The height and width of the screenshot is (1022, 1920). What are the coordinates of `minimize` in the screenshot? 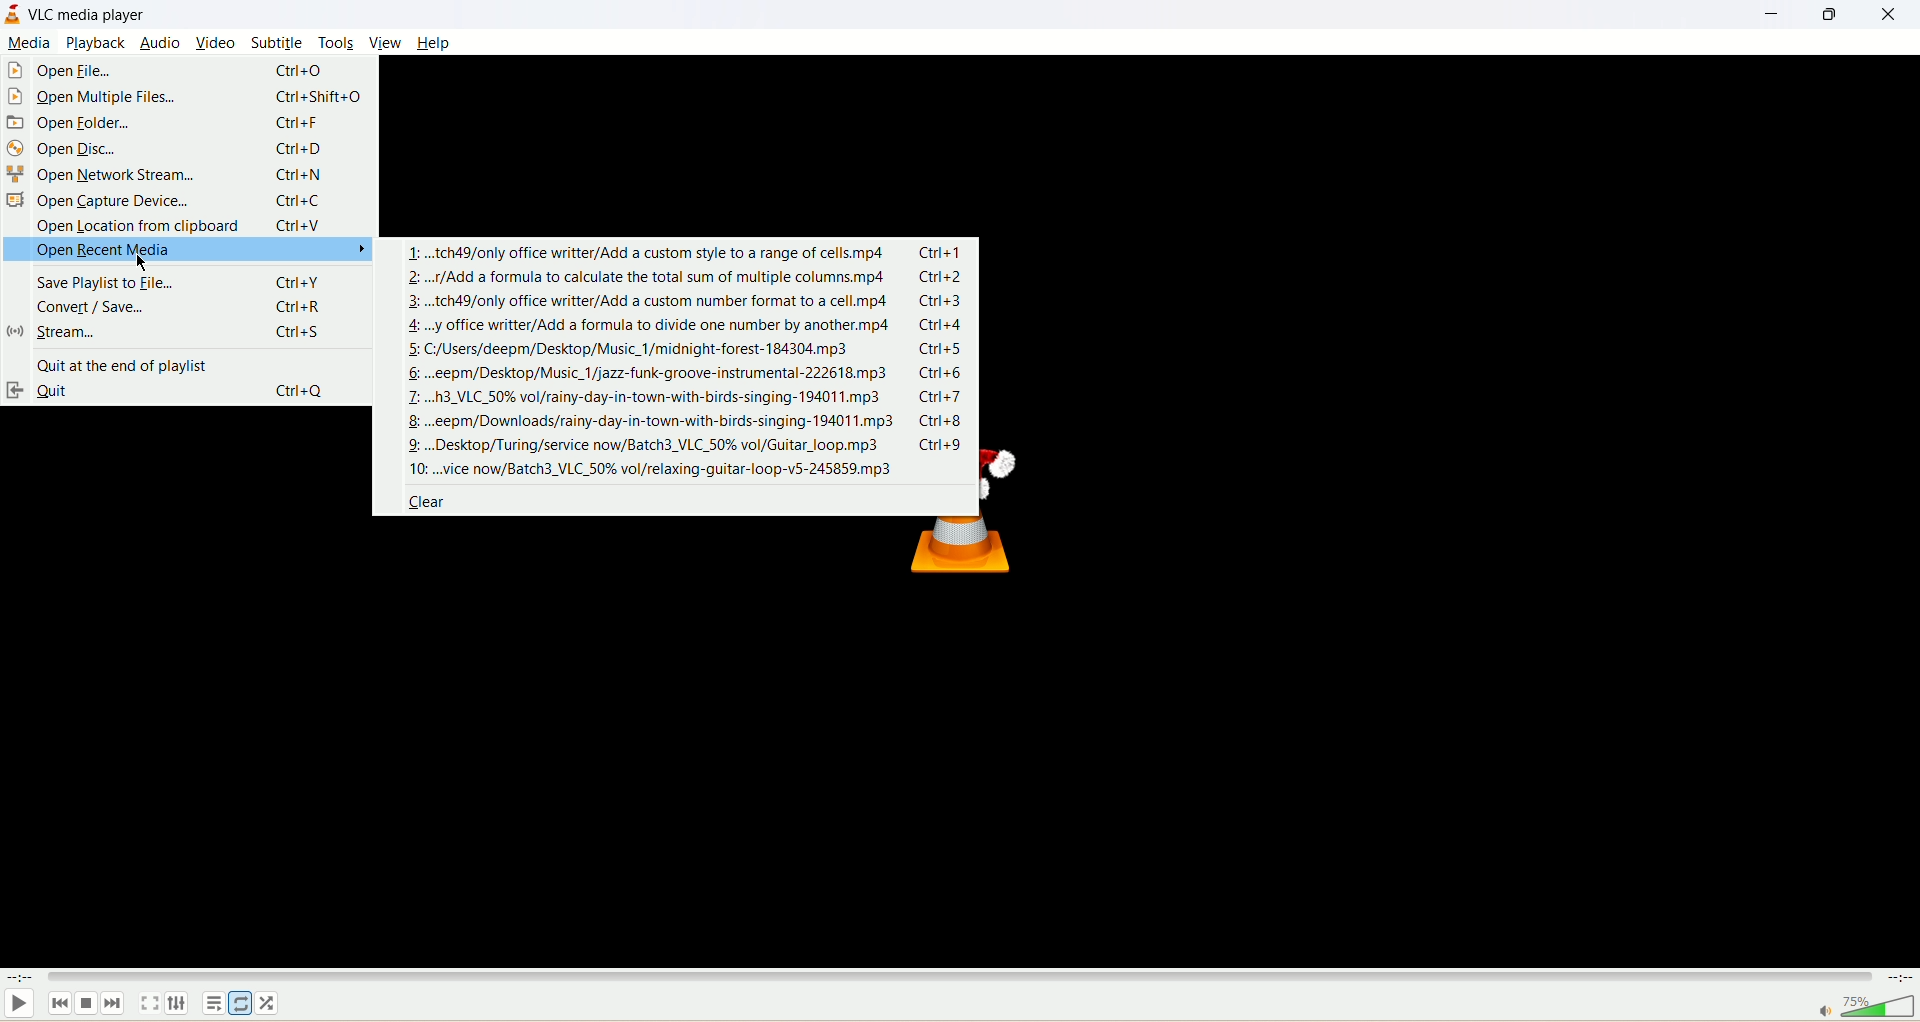 It's located at (1771, 18).